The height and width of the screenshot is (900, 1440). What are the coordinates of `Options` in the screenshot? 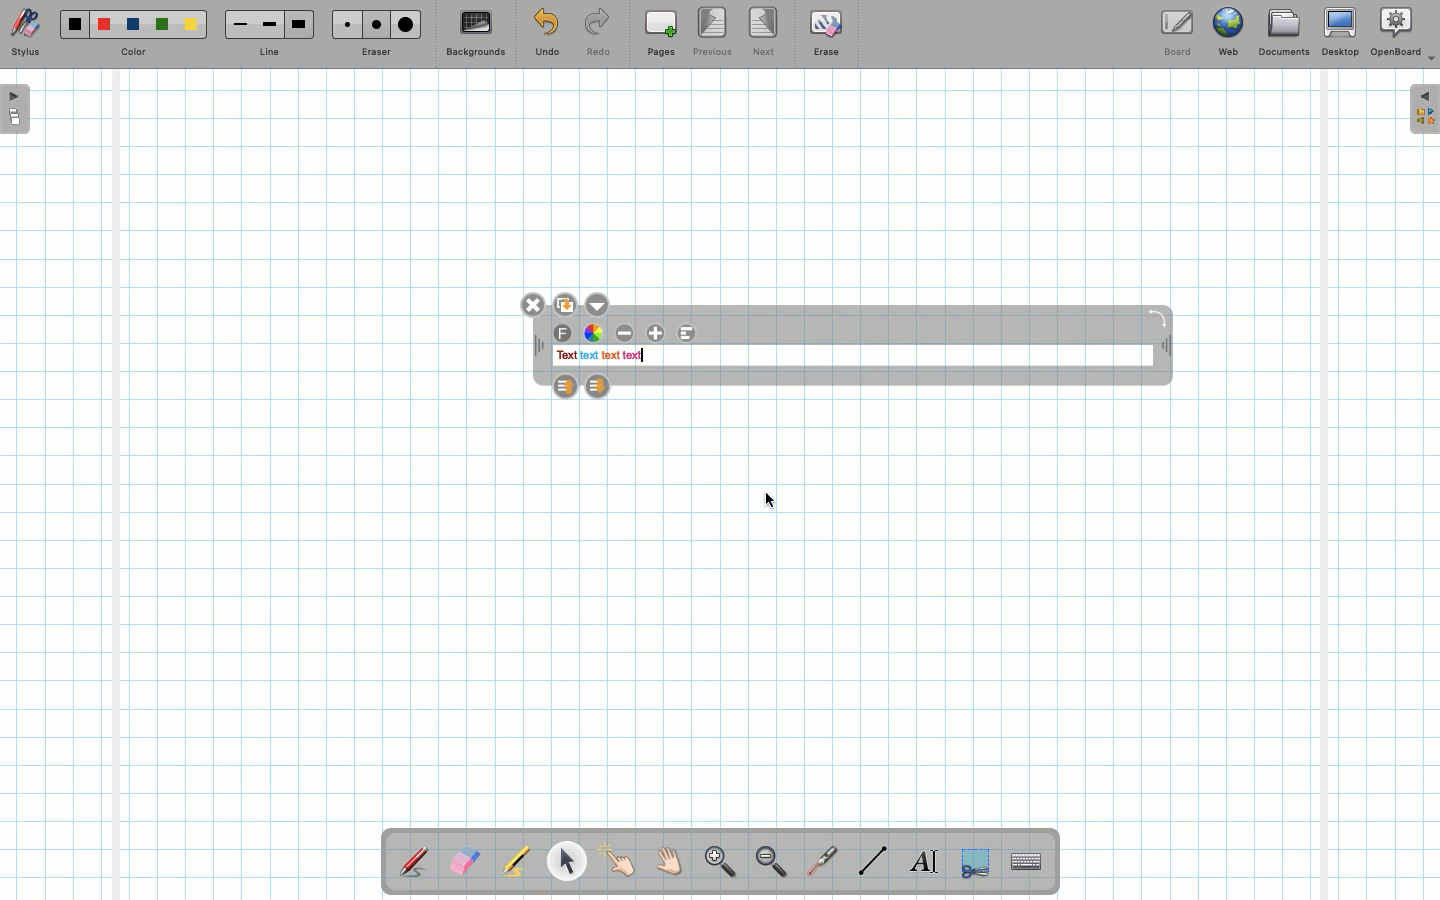 It's located at (602, 303).